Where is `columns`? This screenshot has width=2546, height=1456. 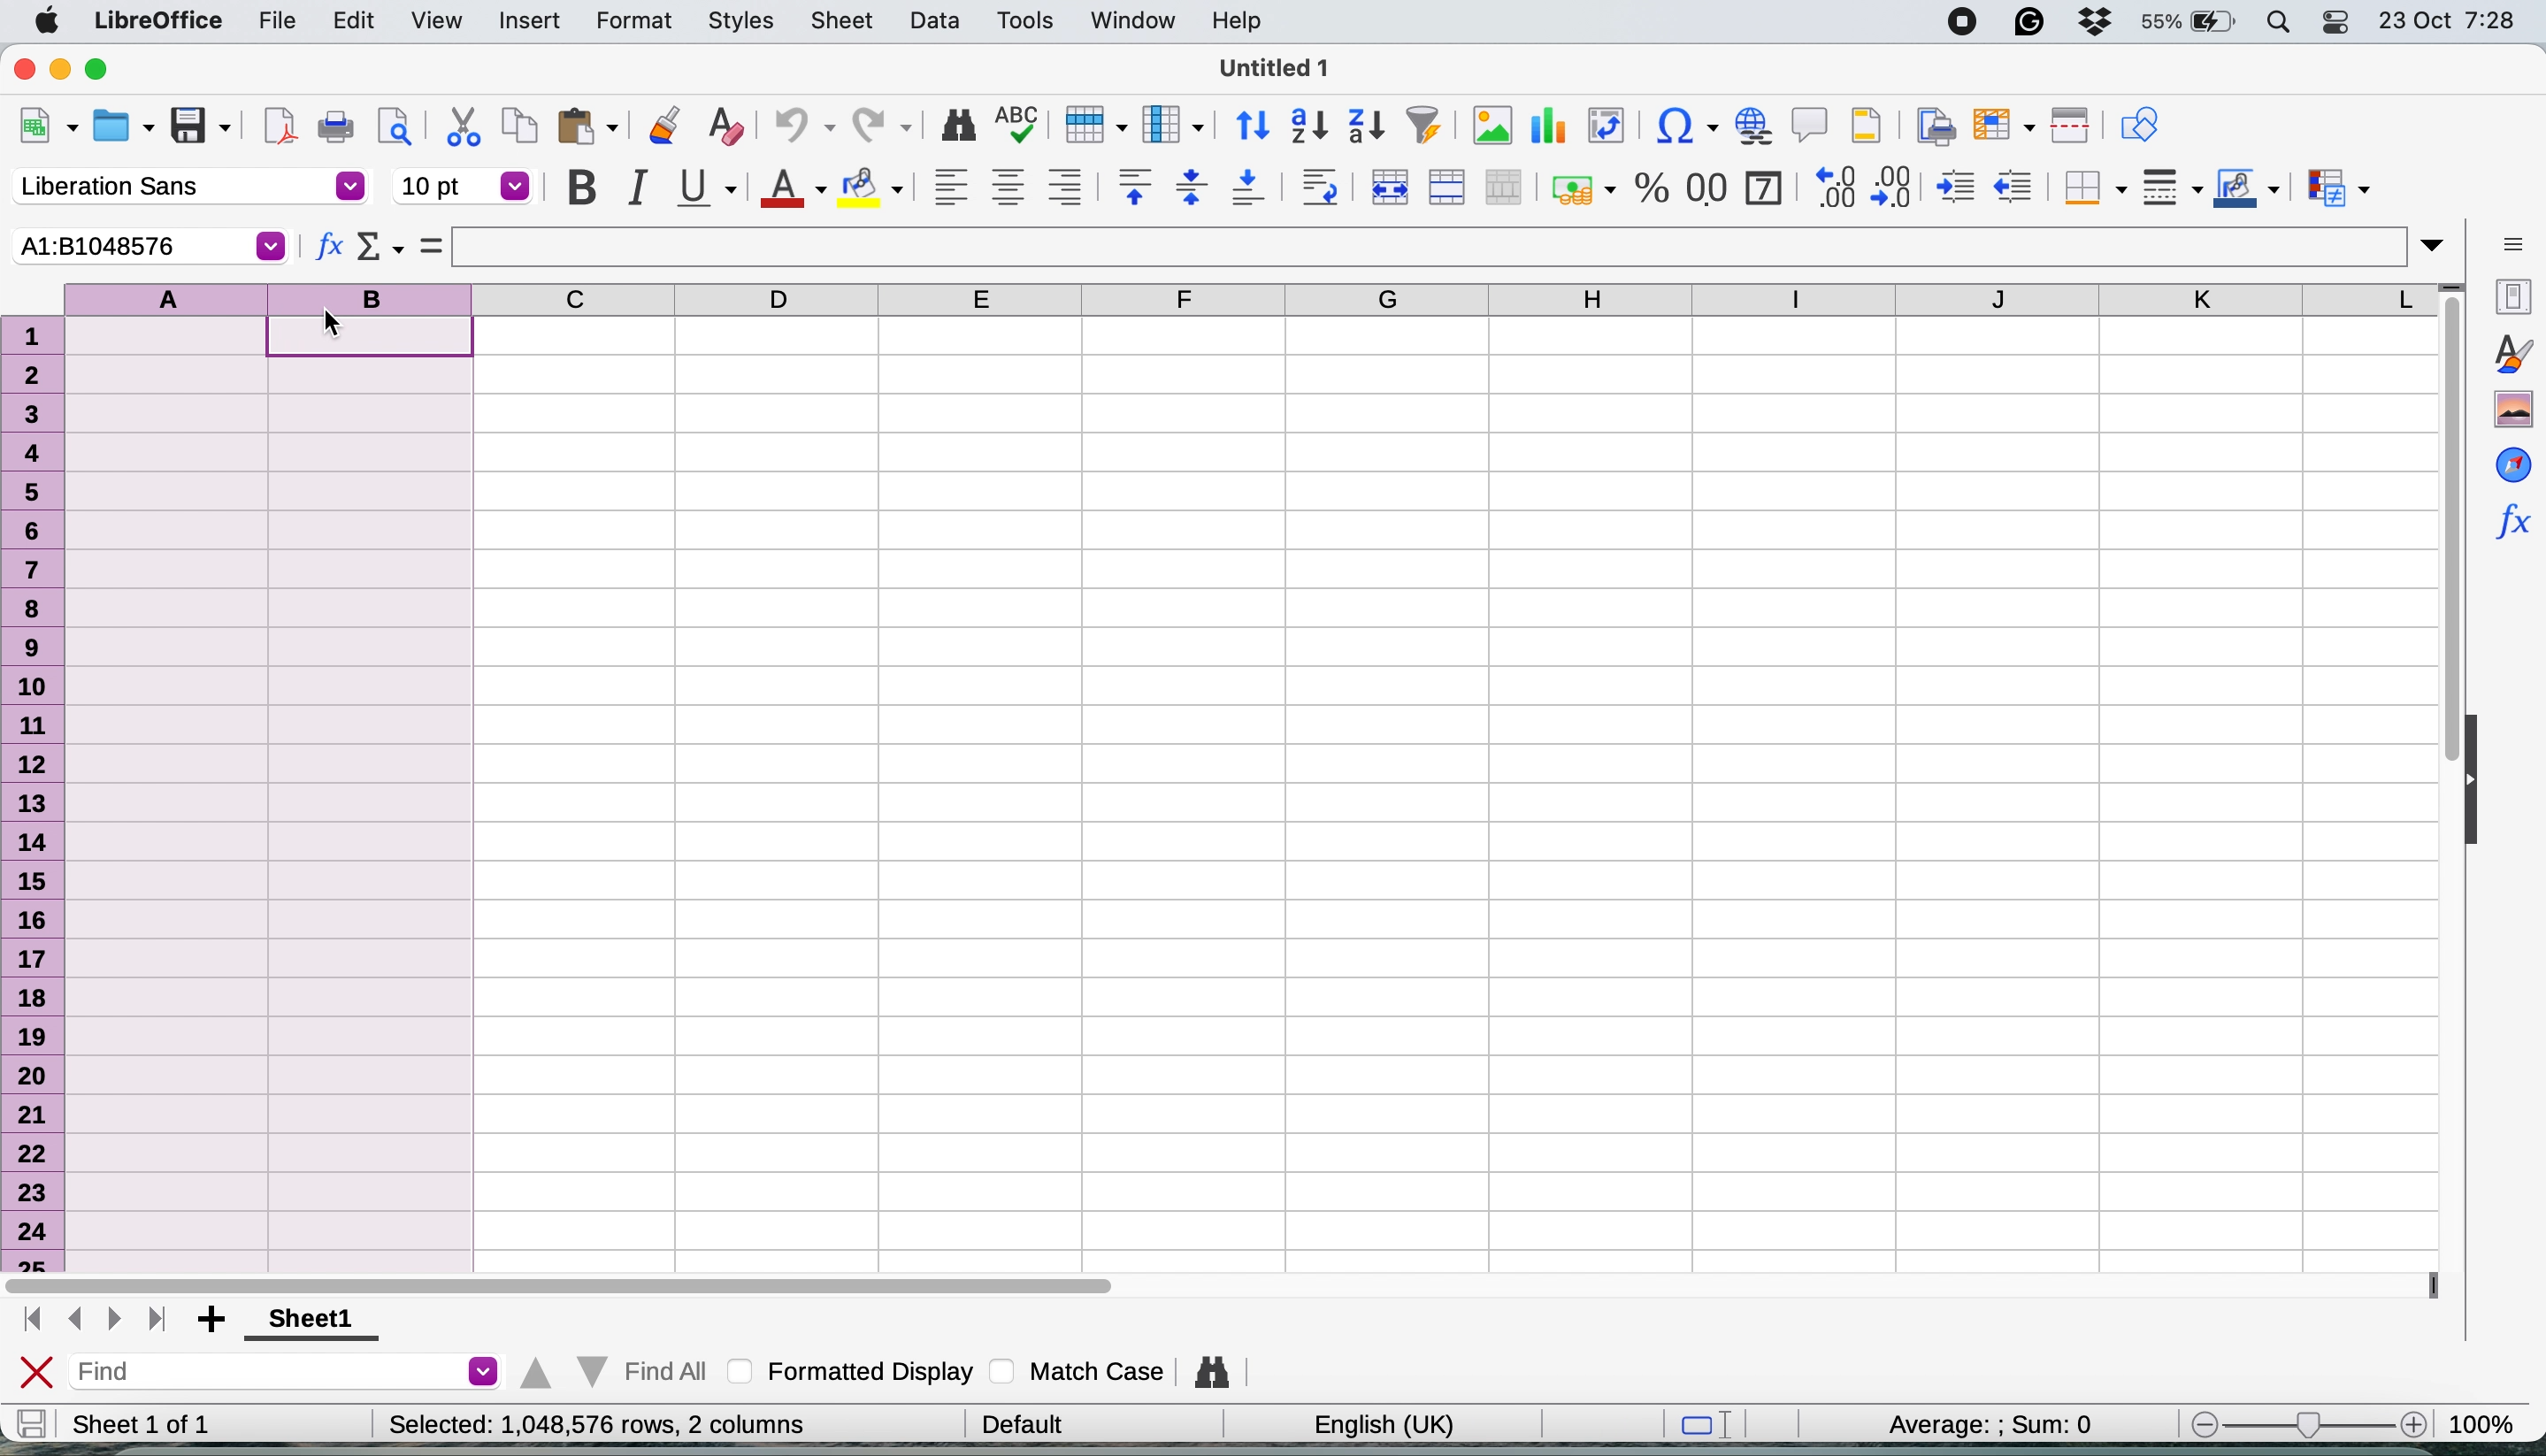
columns is located at coordinates (1454, 303).